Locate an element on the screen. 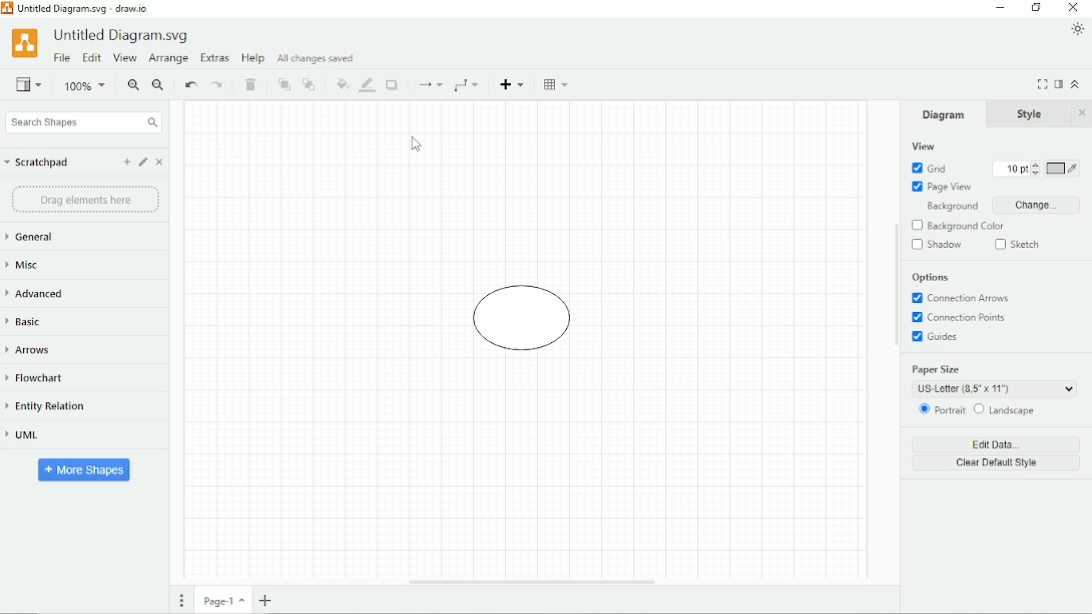  Format is located at coordinates (1058, 85).